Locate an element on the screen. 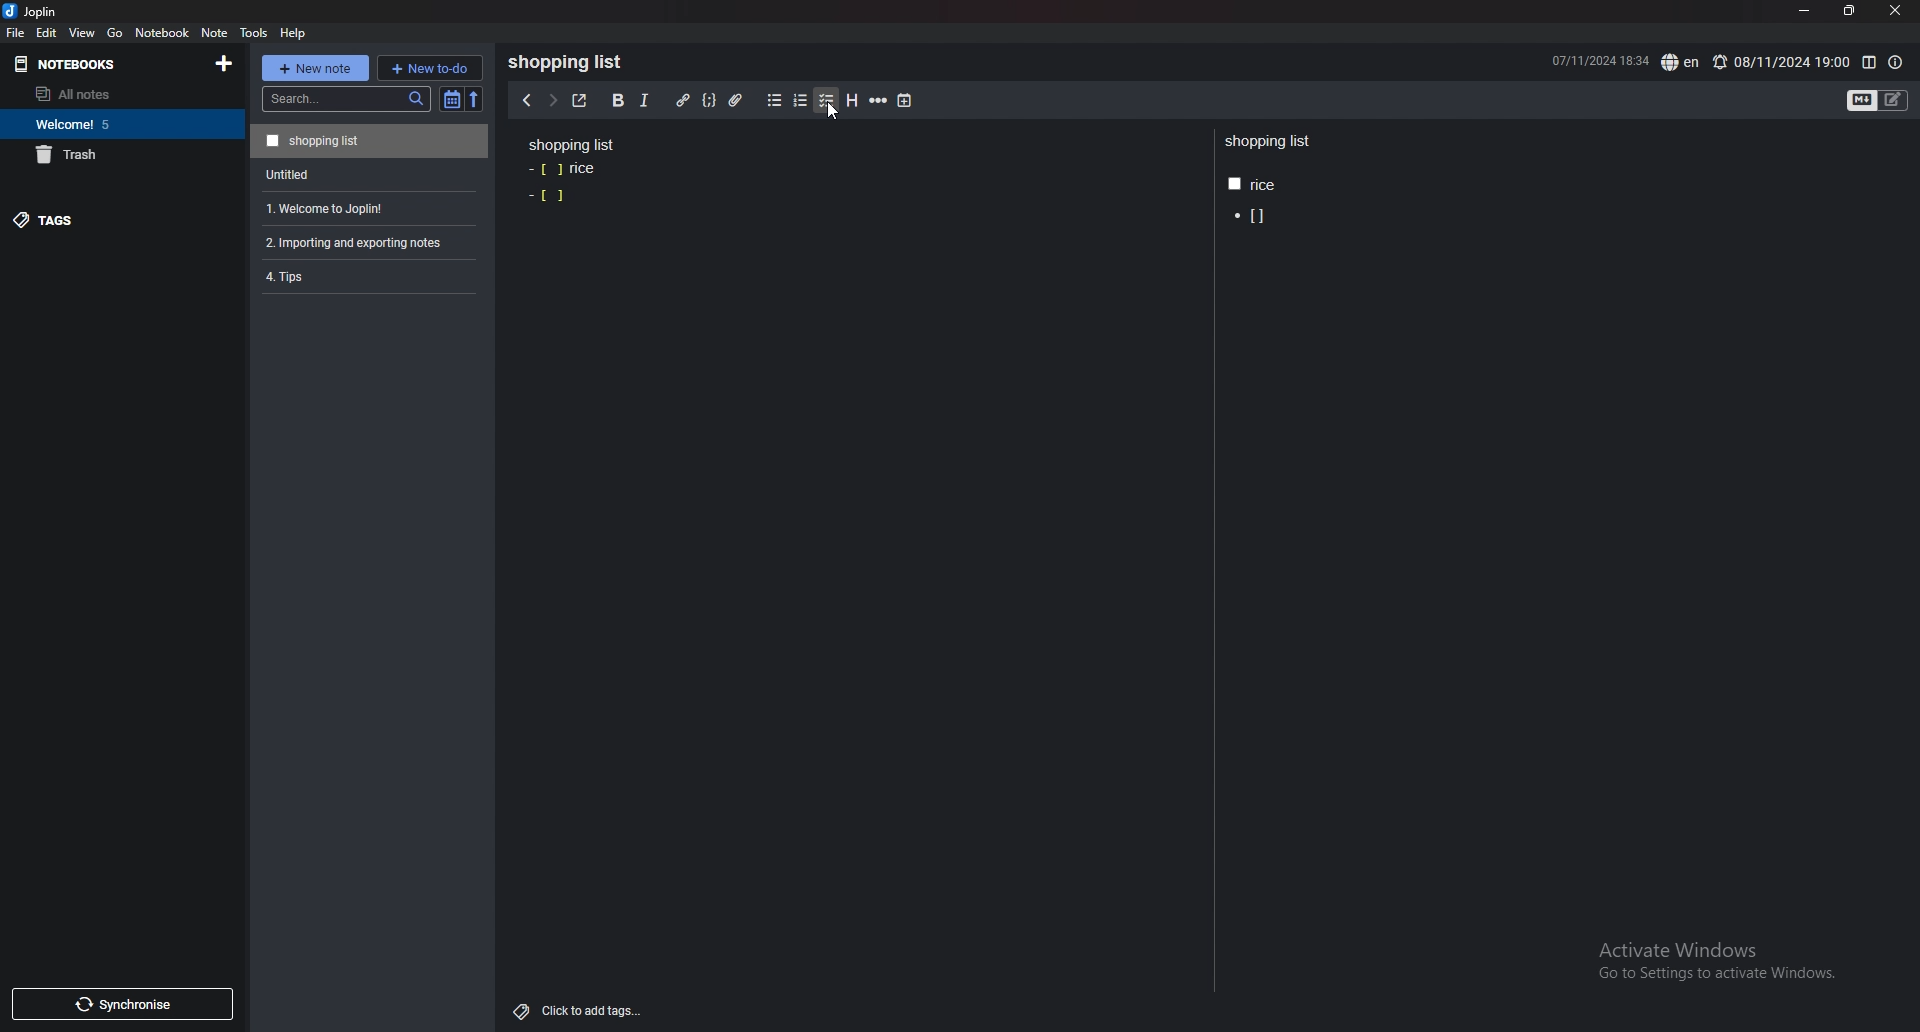  bold is located at coordinates (618, 101).